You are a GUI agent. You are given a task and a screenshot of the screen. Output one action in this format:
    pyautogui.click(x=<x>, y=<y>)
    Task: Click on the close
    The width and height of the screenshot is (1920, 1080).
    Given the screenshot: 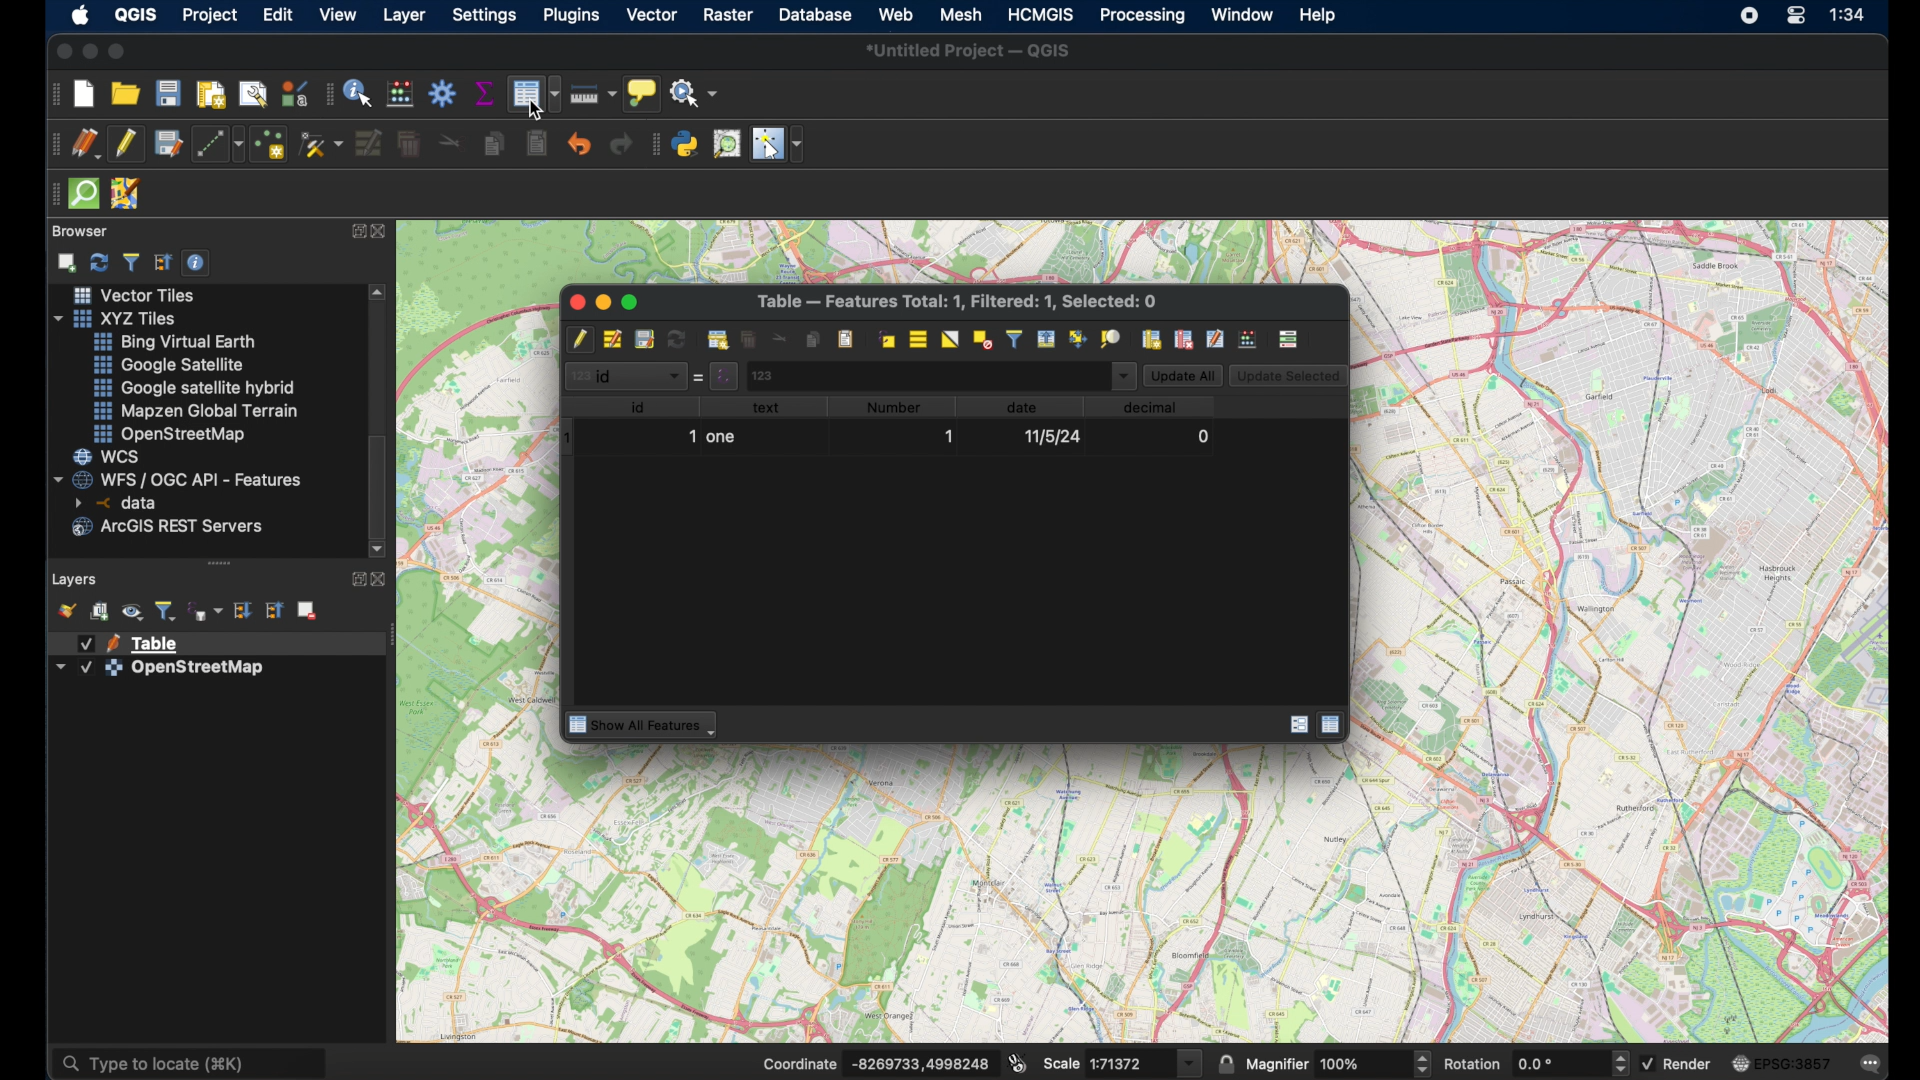 What is the action you would take?
    pyautogui.click(x=383, y=579)
    